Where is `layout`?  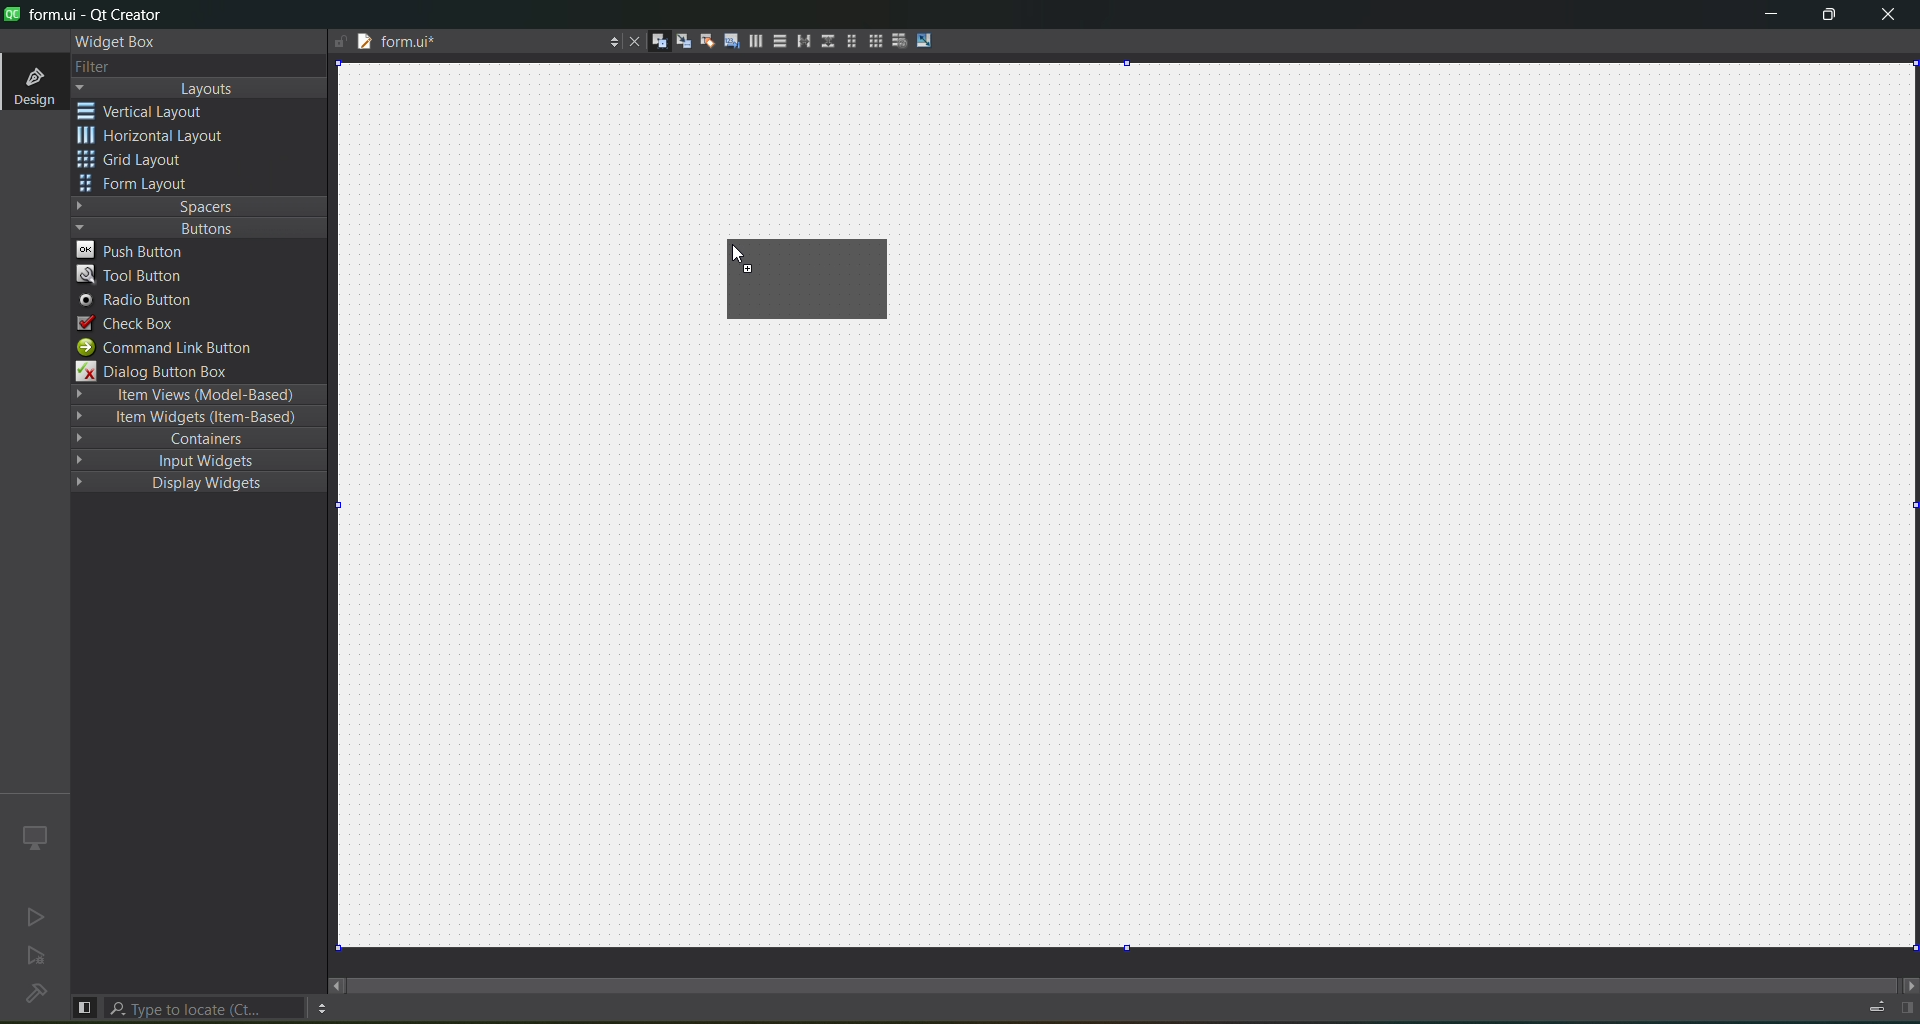
layout is located at coordinates (203, 89).